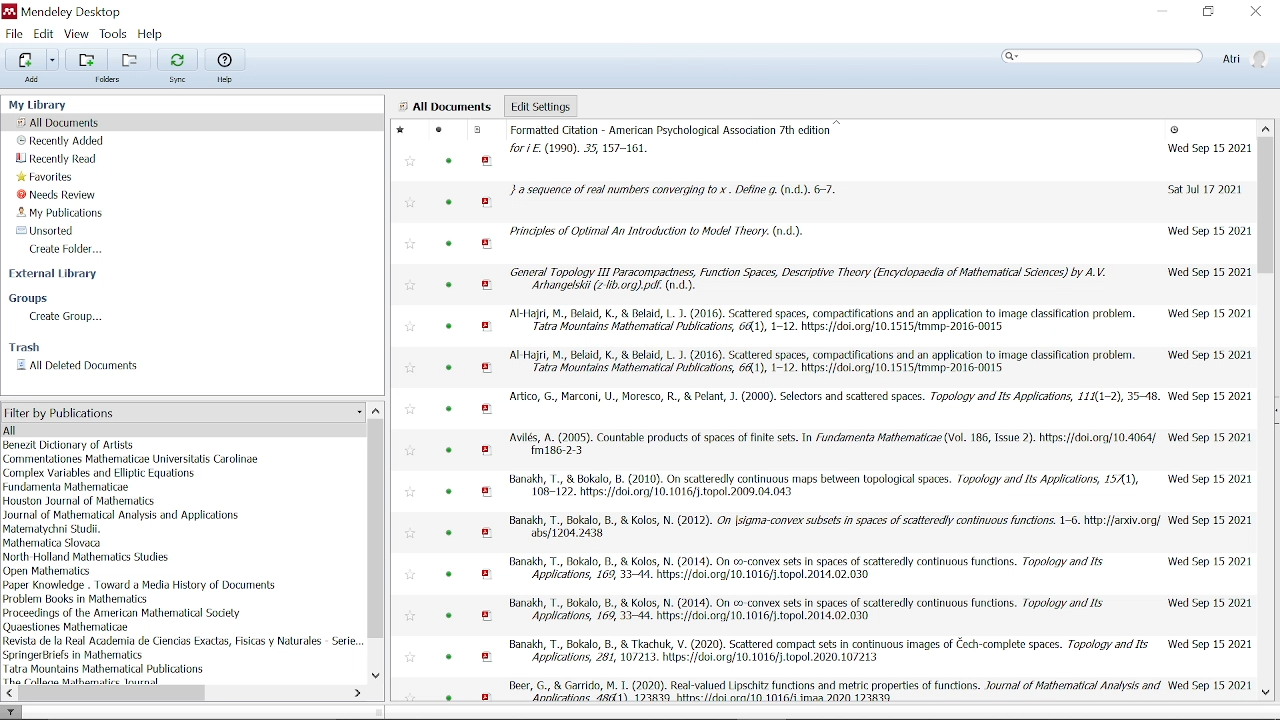  I want to click on status, so click(450, 286).